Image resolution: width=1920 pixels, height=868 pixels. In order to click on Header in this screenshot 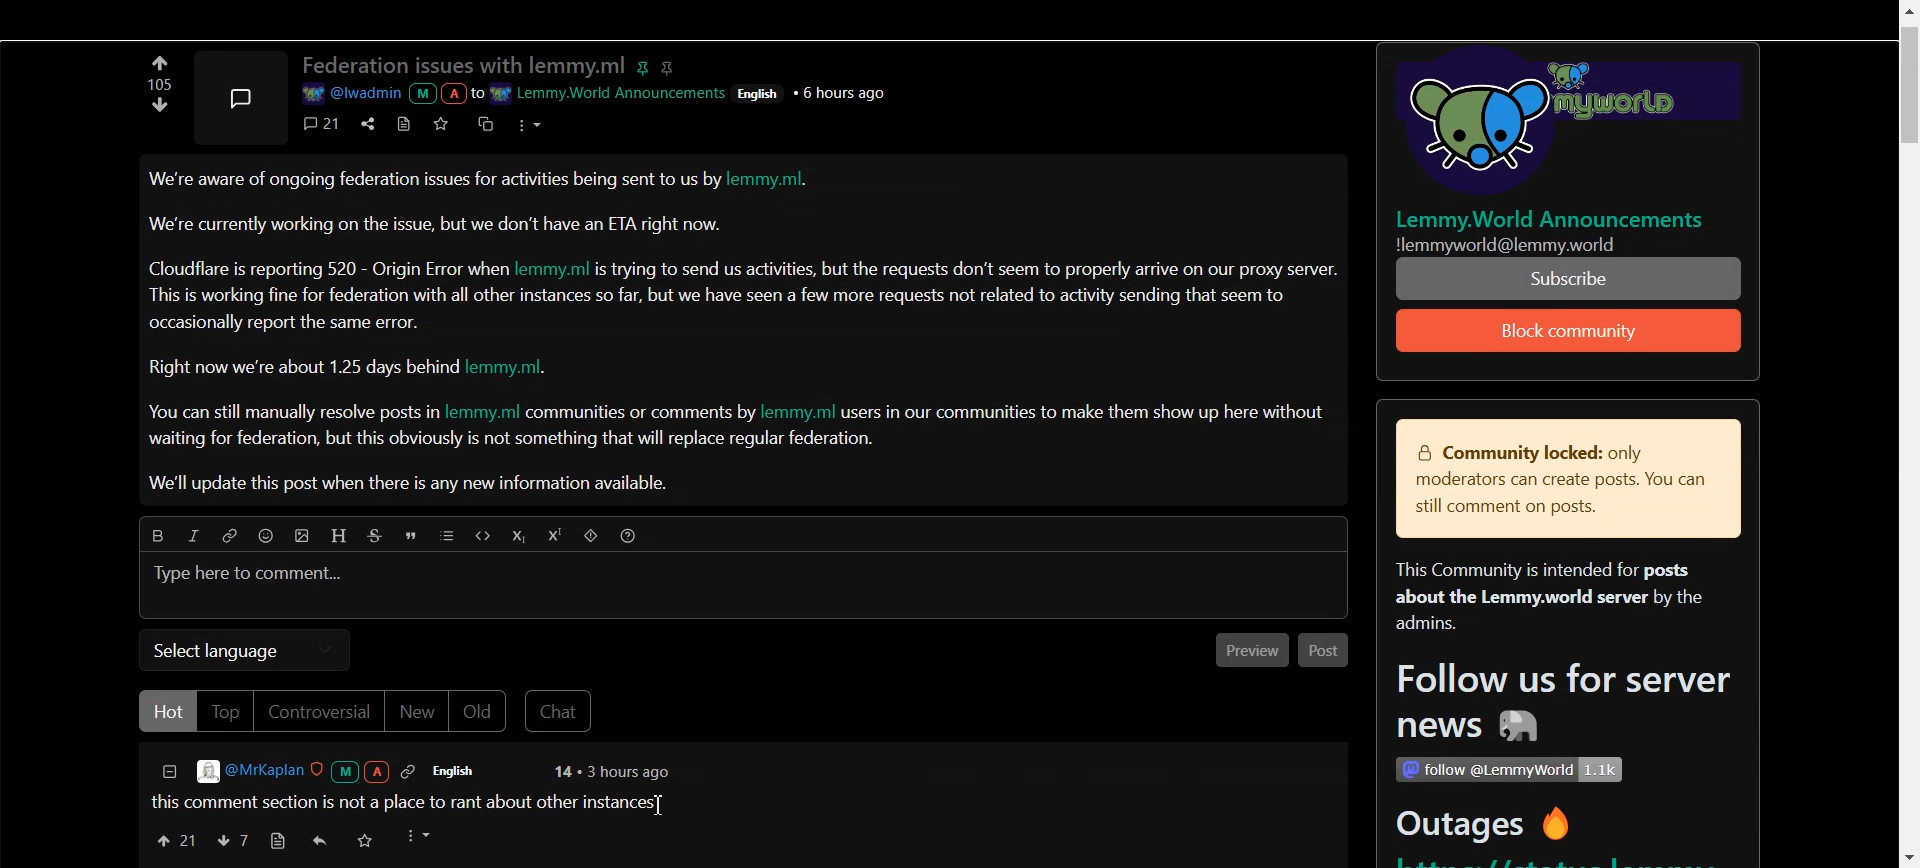, I will do `click(341, 535)`.